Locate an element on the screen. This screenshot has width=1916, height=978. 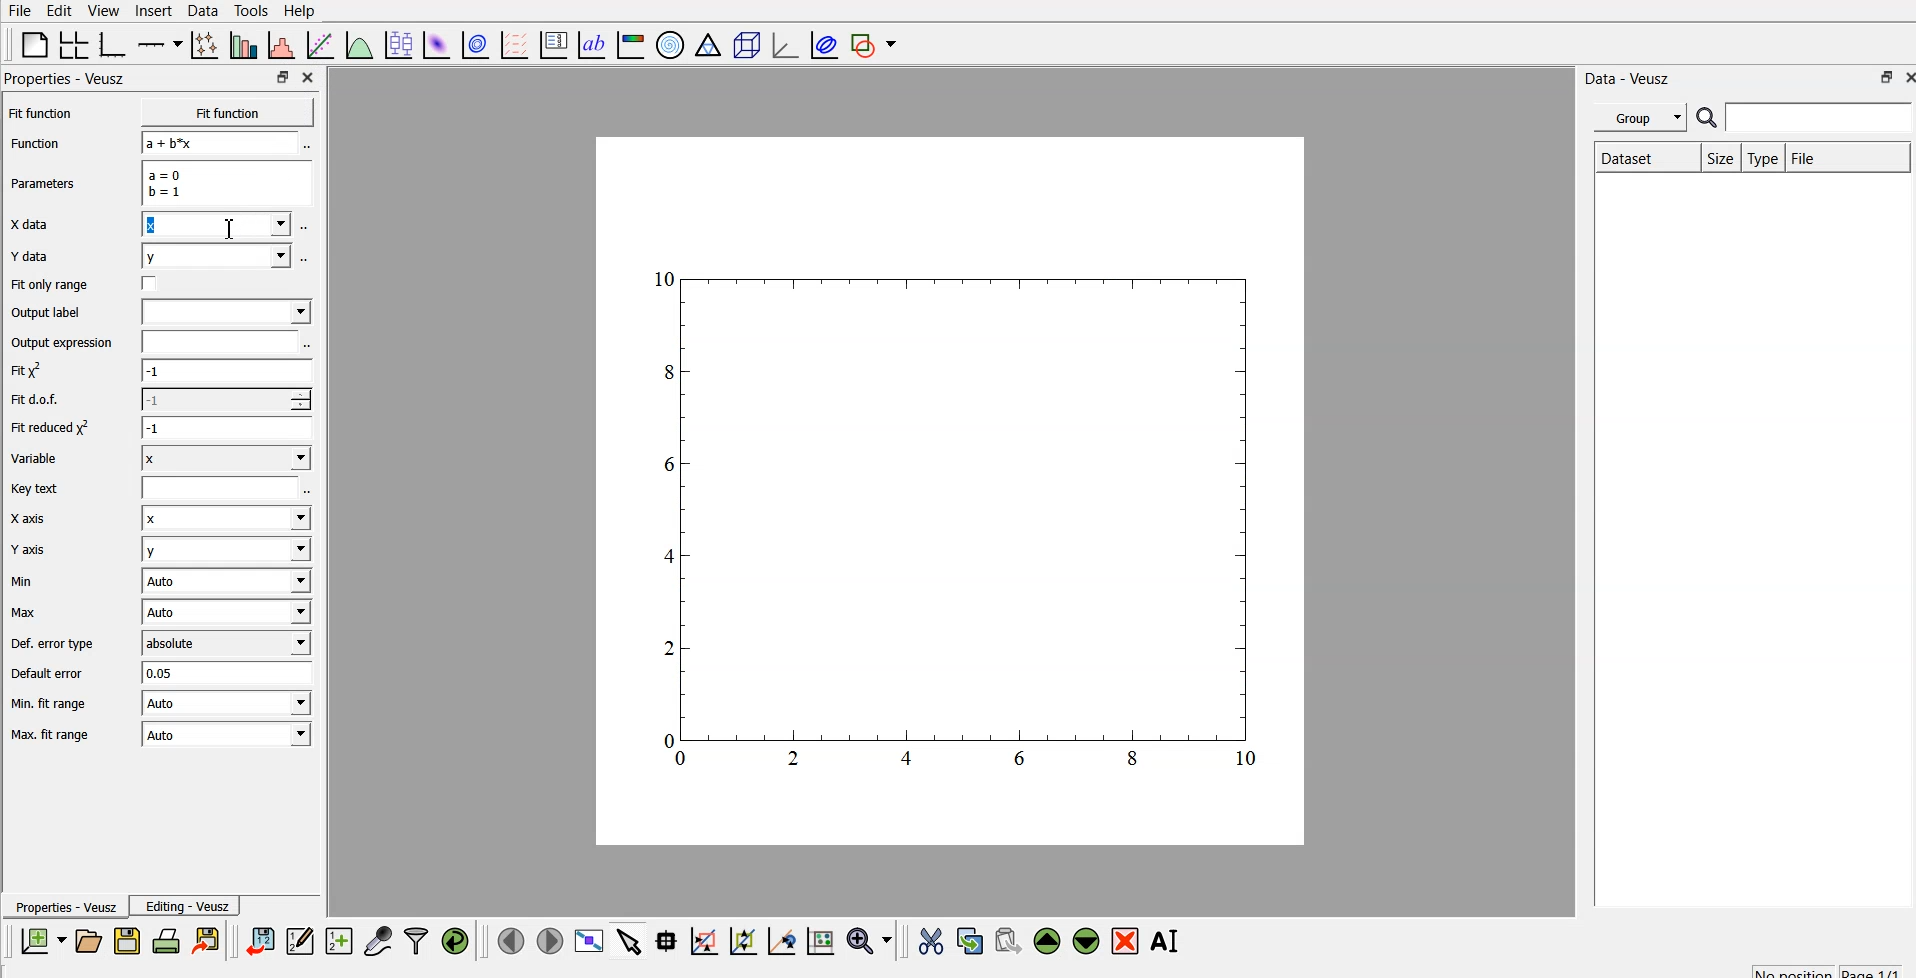
histogram of a dataset is located at coordinates (280, 45).